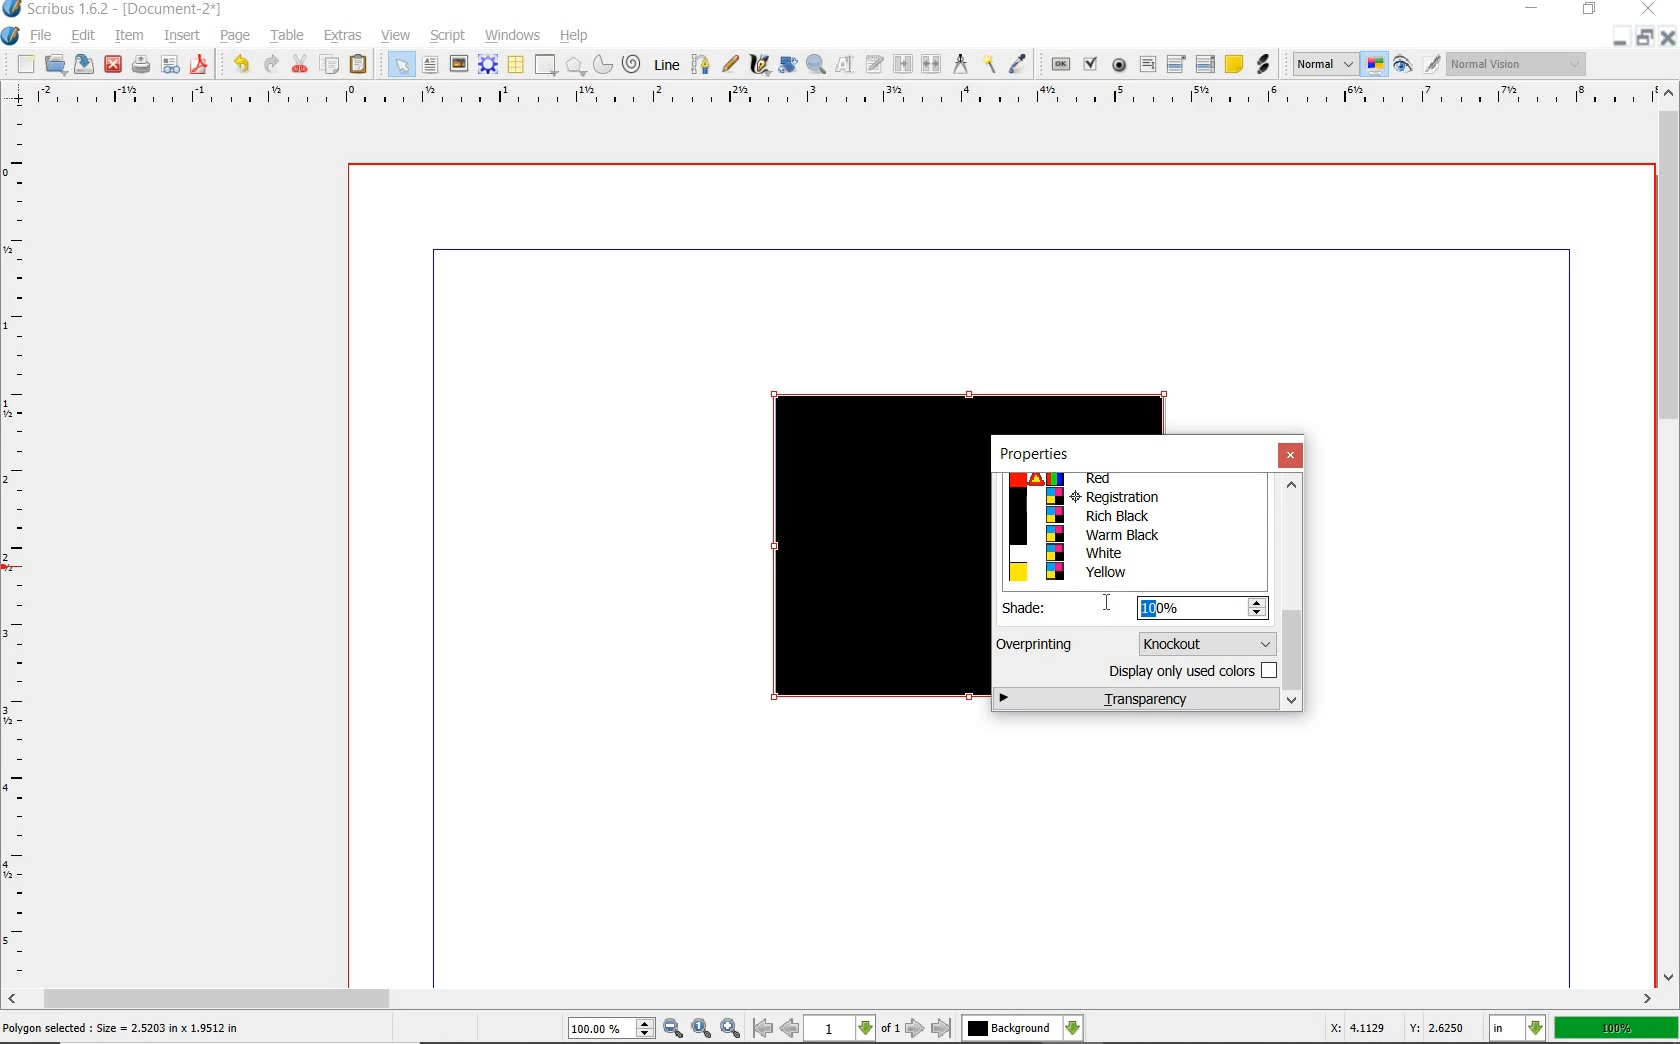  Describe the element at coordinates (915, 1029) in the screenshot. I see `go to next page` at that location.